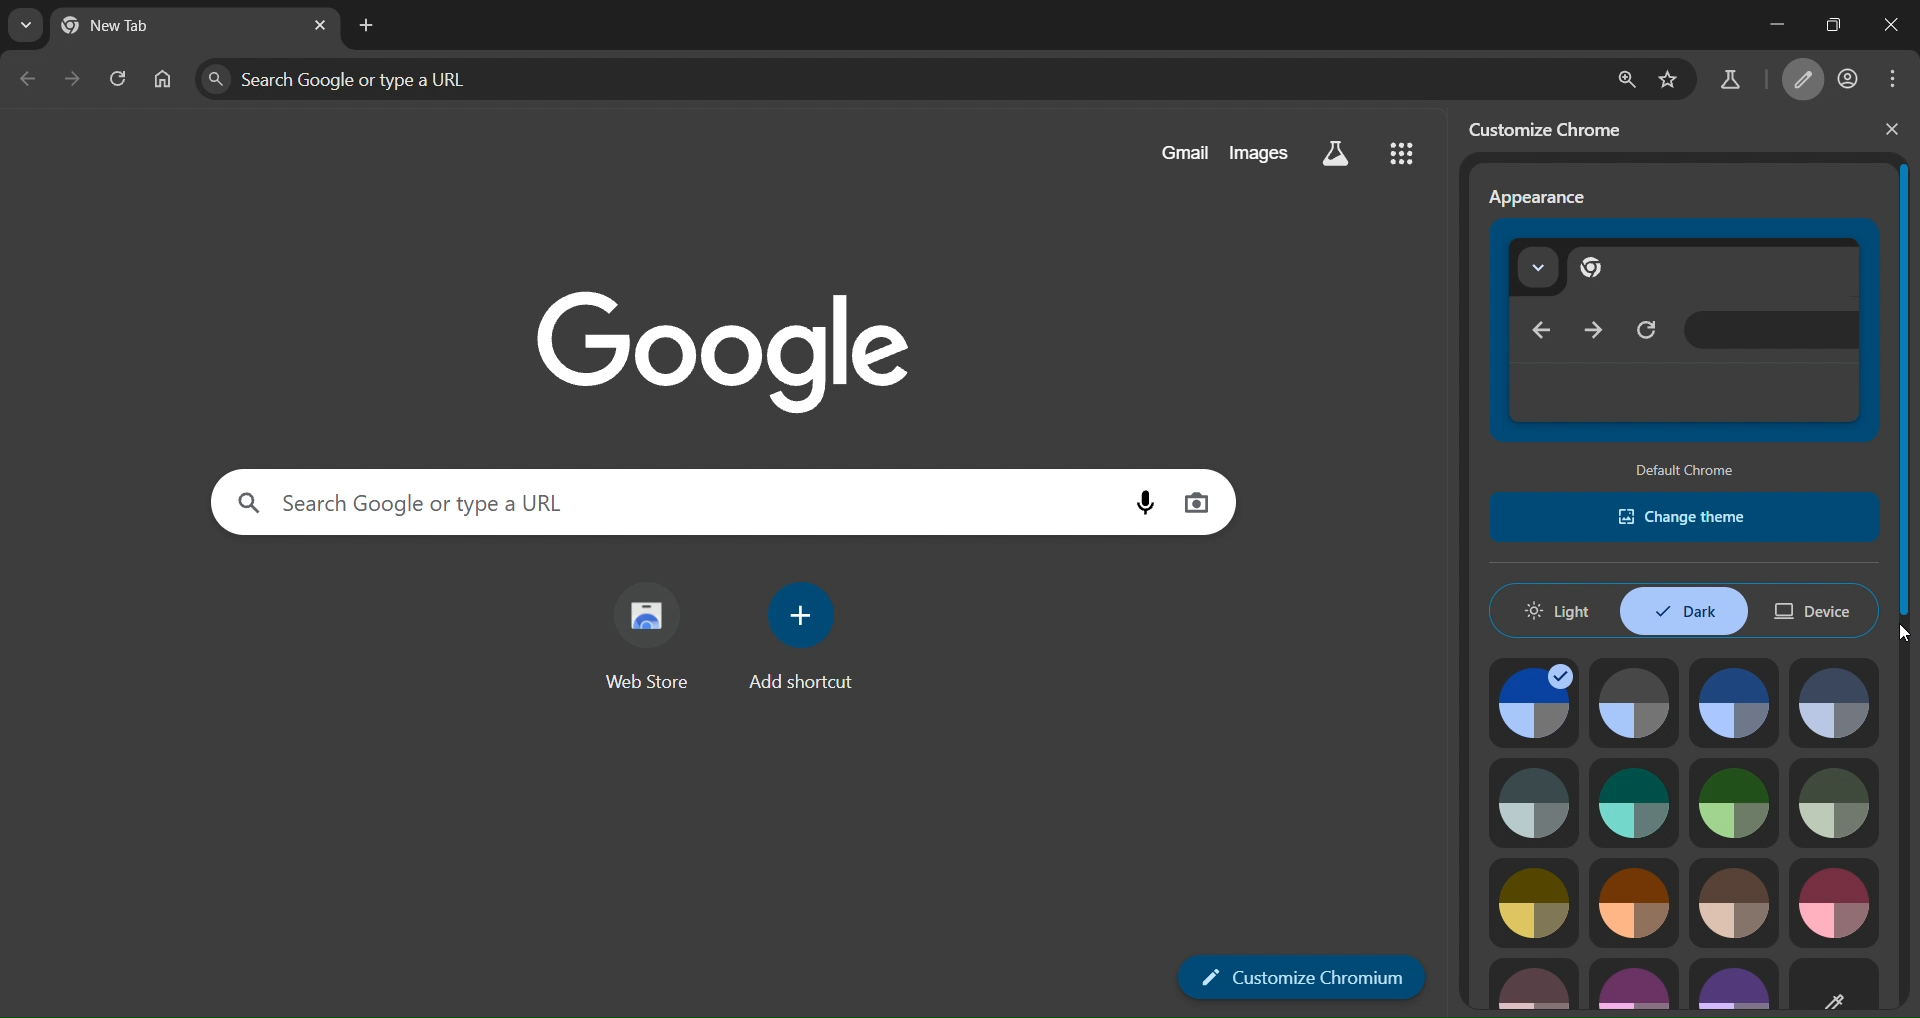 Image resolution: width=1920 pixels, height=1018 pixels. Describe the element at coordinates (367, 24) in the screenshot. I see `new tab` at that location.